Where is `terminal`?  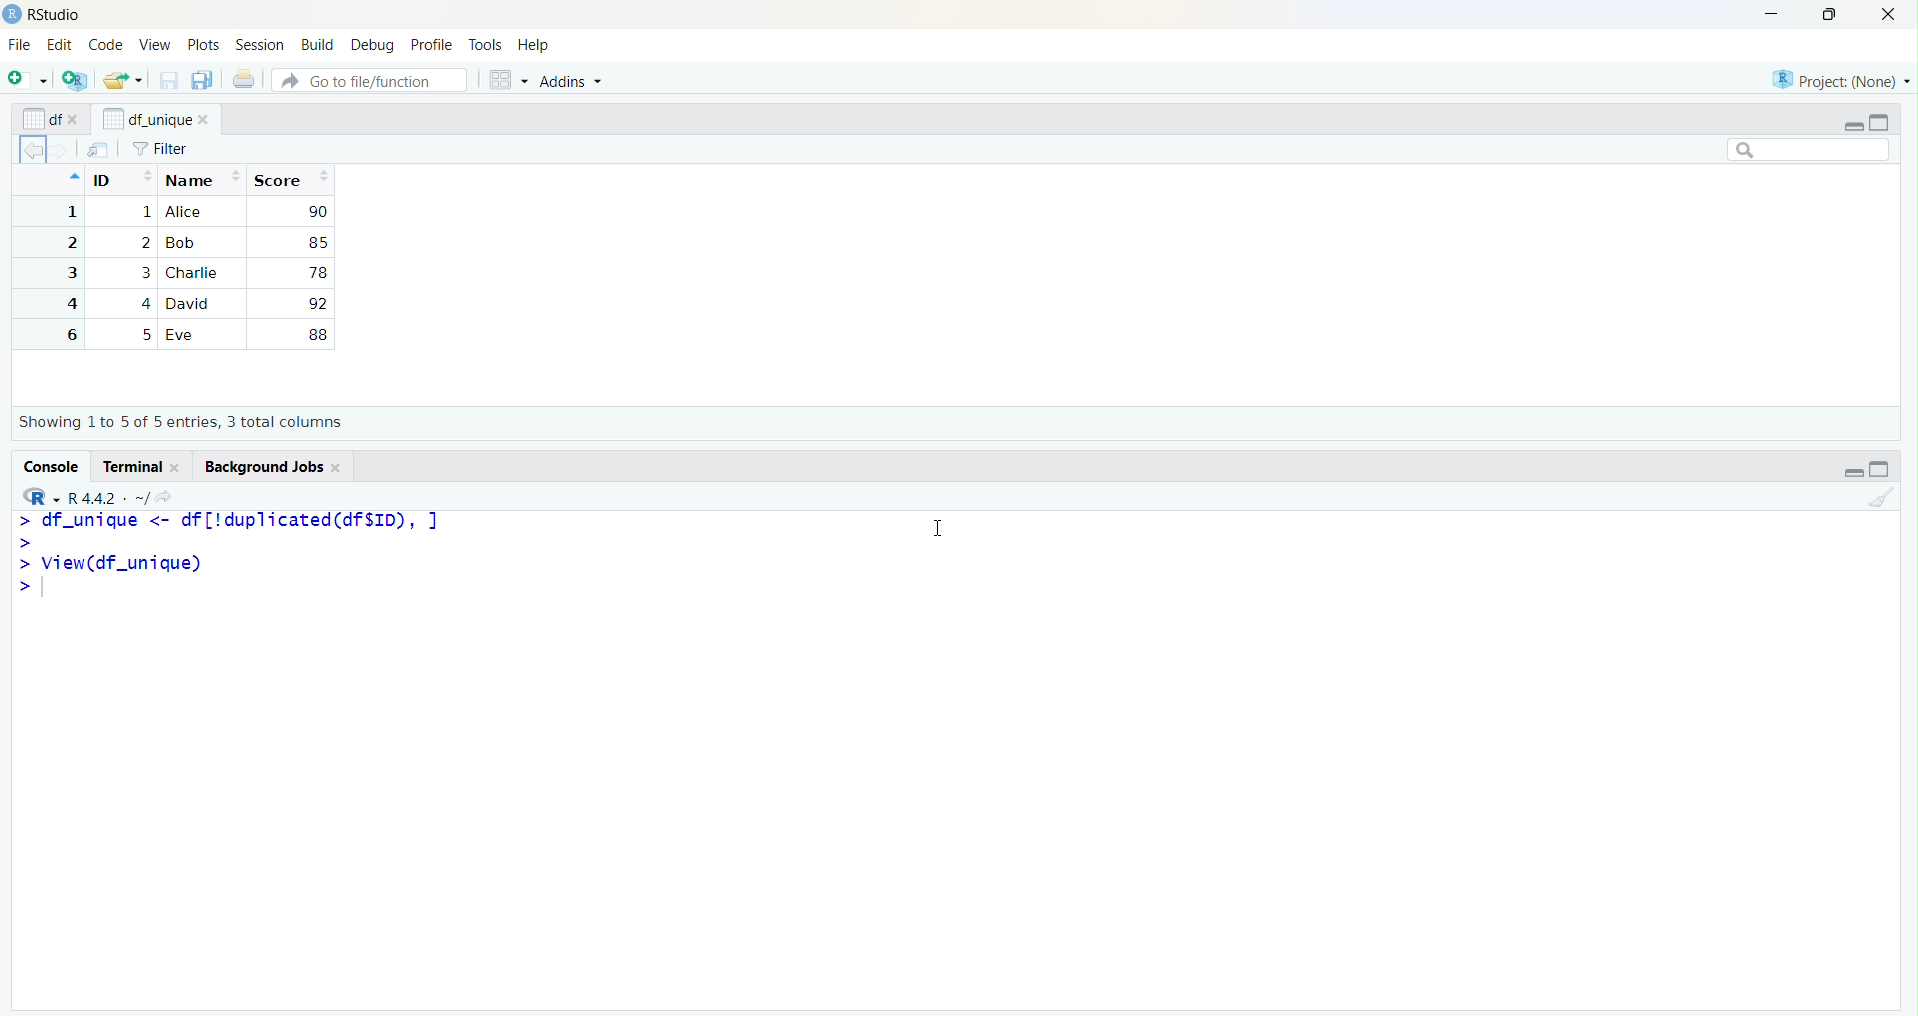 terminal is located at coordinates (129, 467).